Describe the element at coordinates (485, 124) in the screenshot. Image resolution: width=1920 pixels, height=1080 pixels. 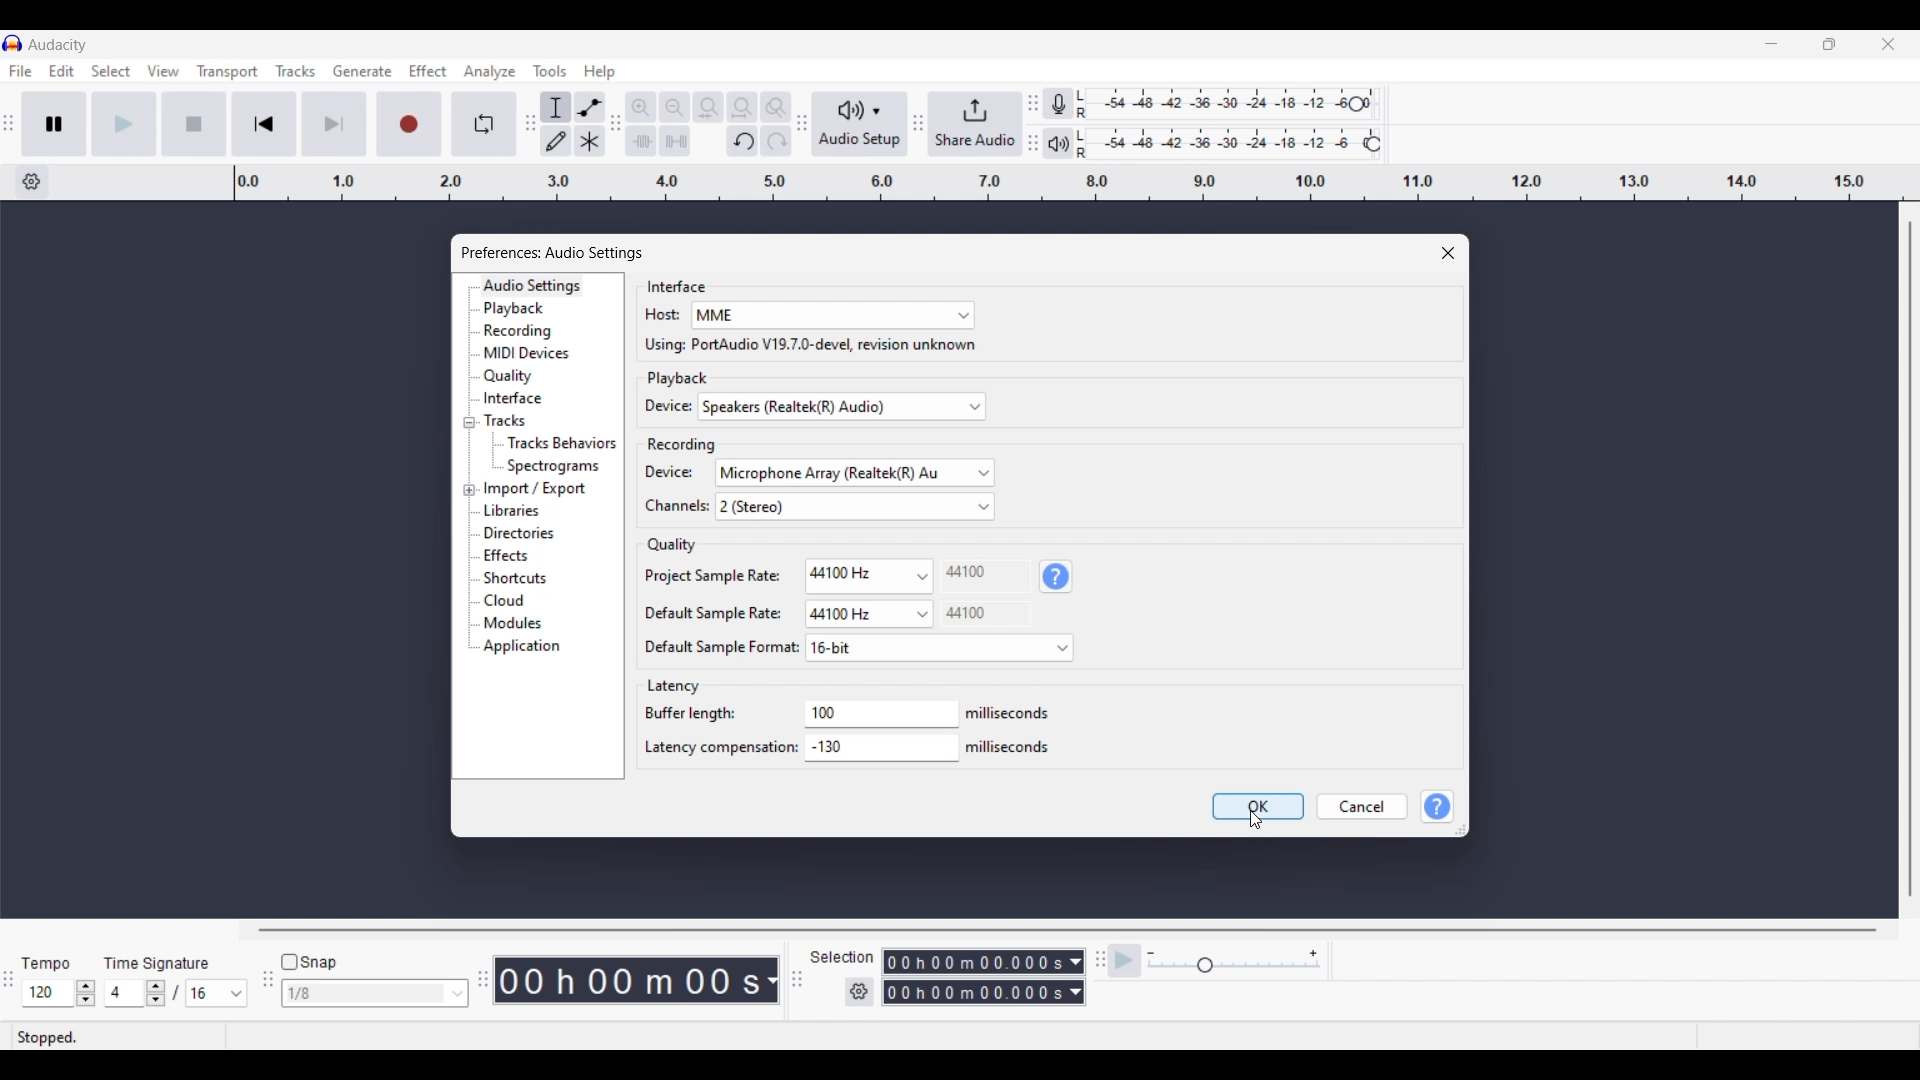
I see `Enable looping` at that location.